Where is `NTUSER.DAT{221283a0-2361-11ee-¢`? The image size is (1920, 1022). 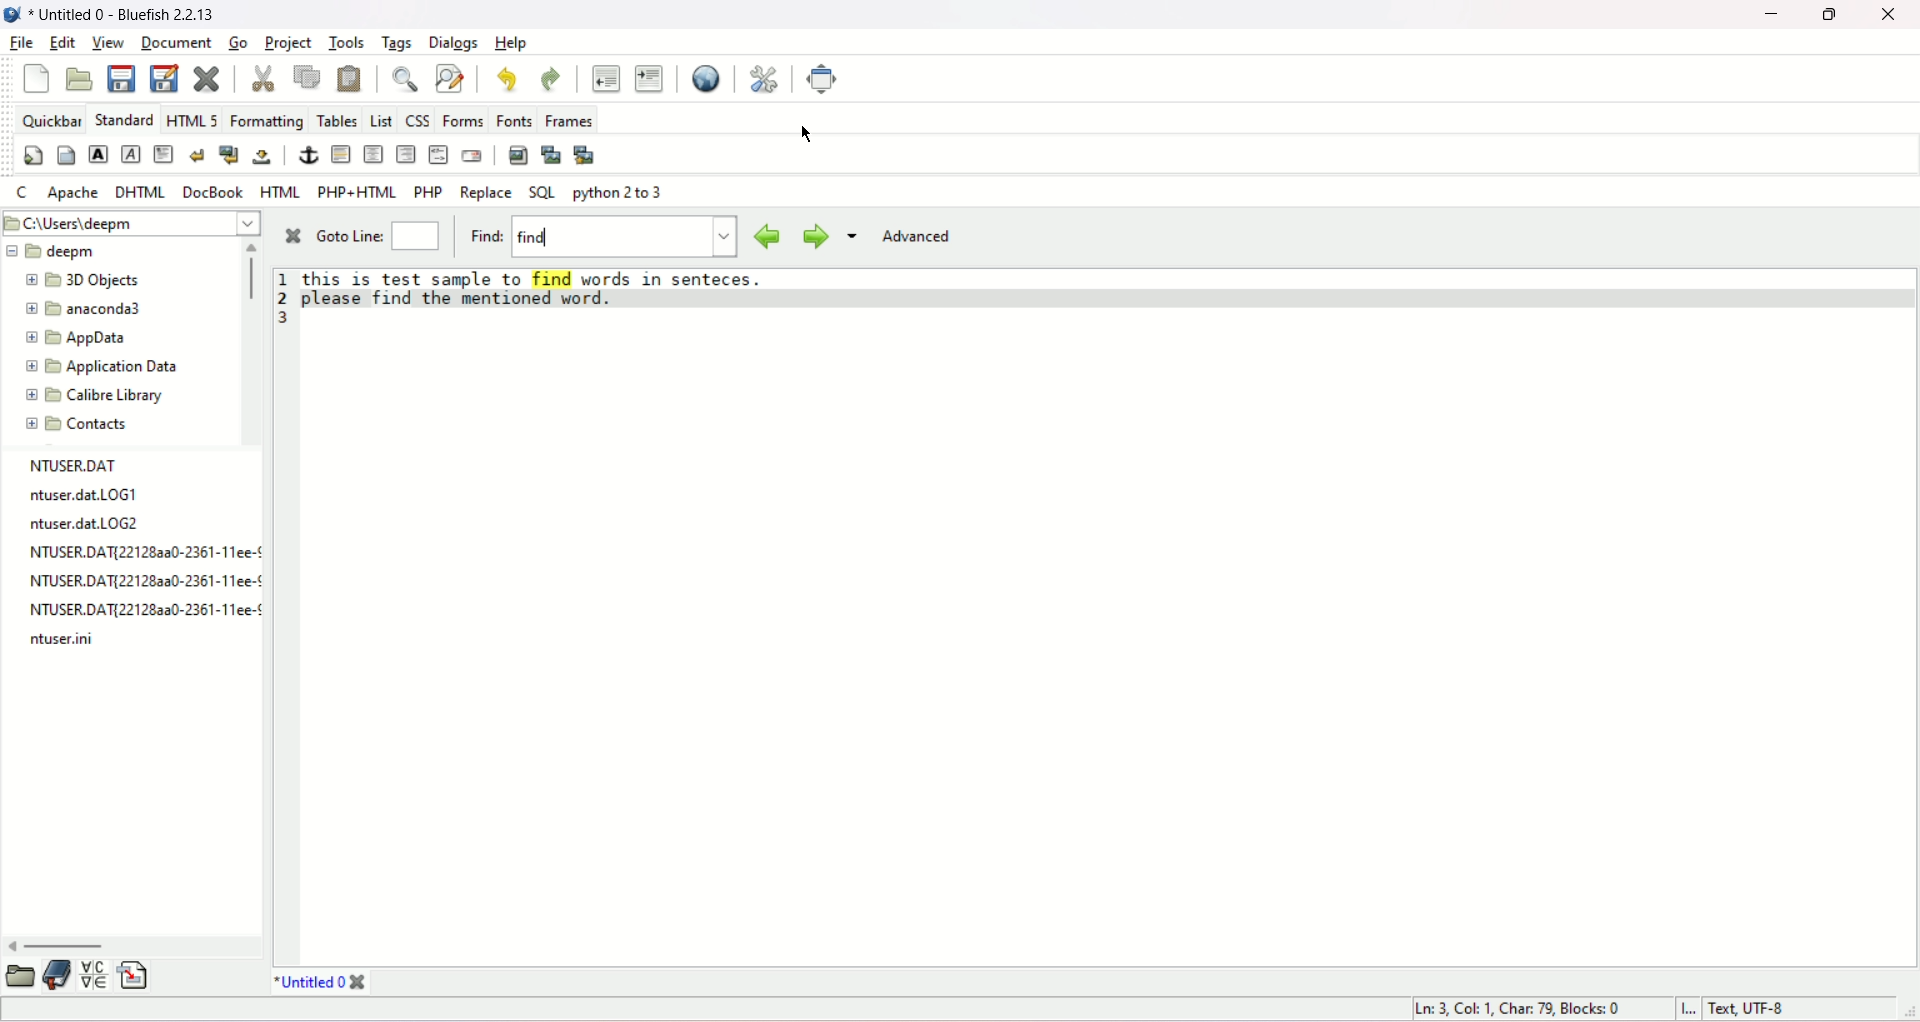 NTUSER.DAT{221283a0-2361-11ee-¢ is located at coordinates (138, 580).